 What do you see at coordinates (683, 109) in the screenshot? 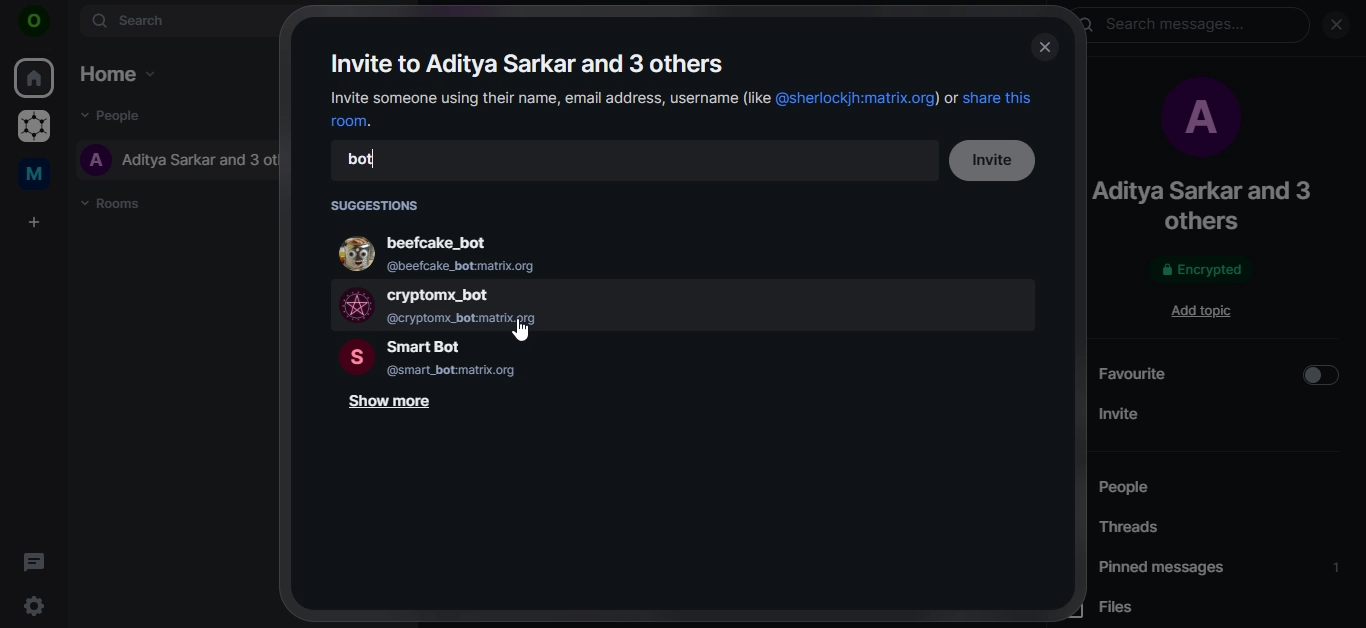
I see `invite someone using their name, email address, username or share this room.` at bounding box center [683, 109].